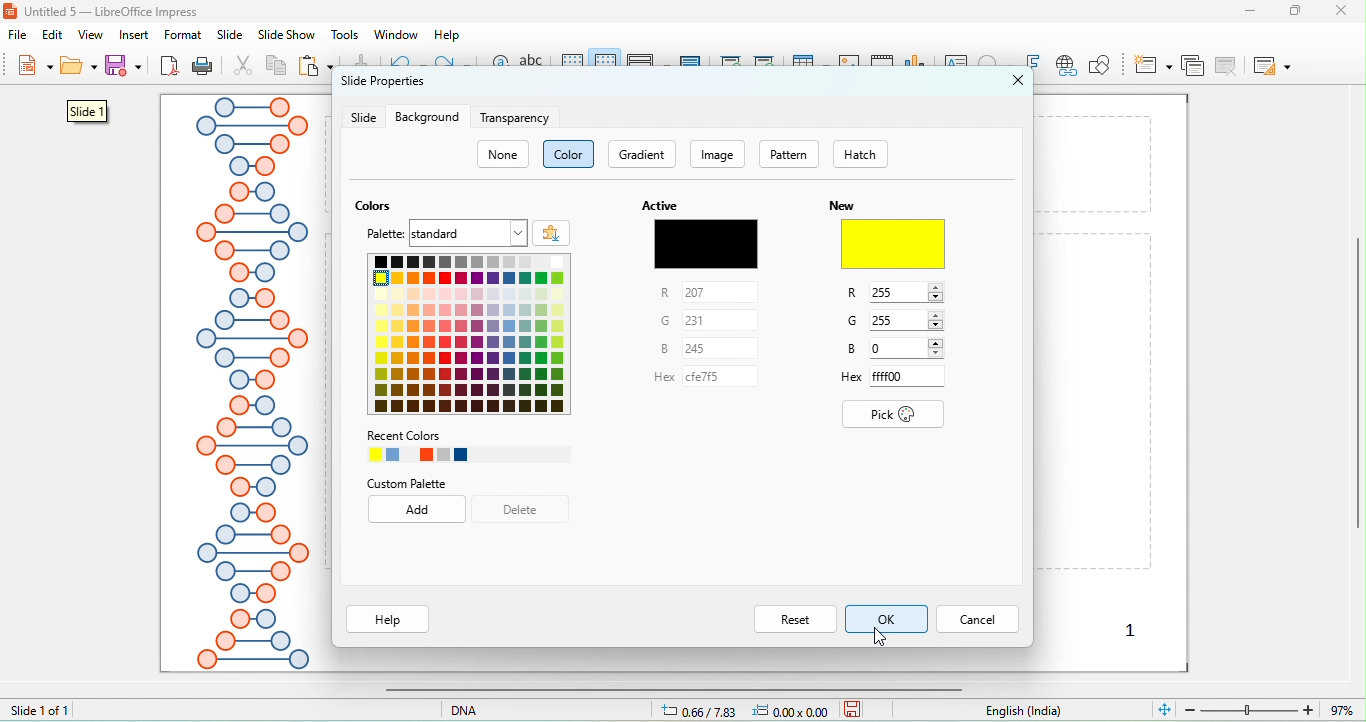  I want to click on image, so click(720, 154).